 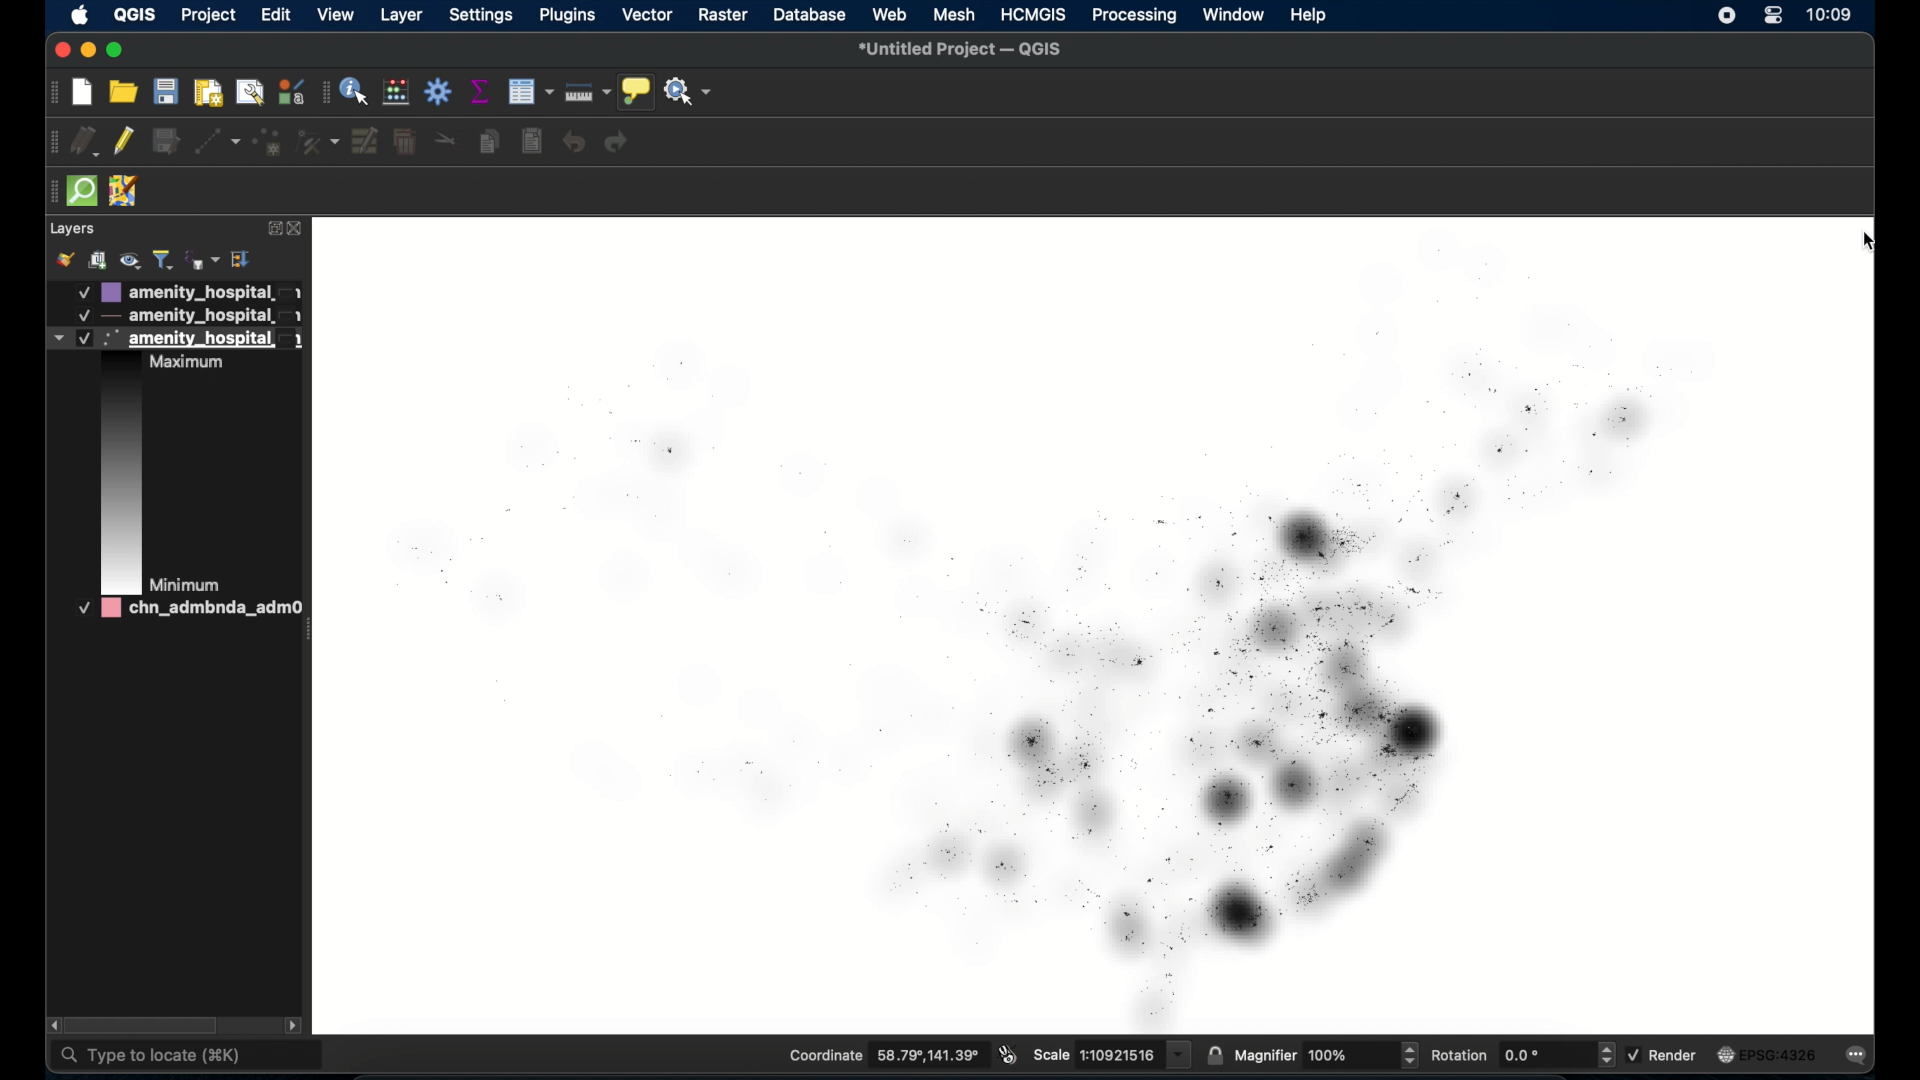 I want to click on settings, so click(x=482, y=16).